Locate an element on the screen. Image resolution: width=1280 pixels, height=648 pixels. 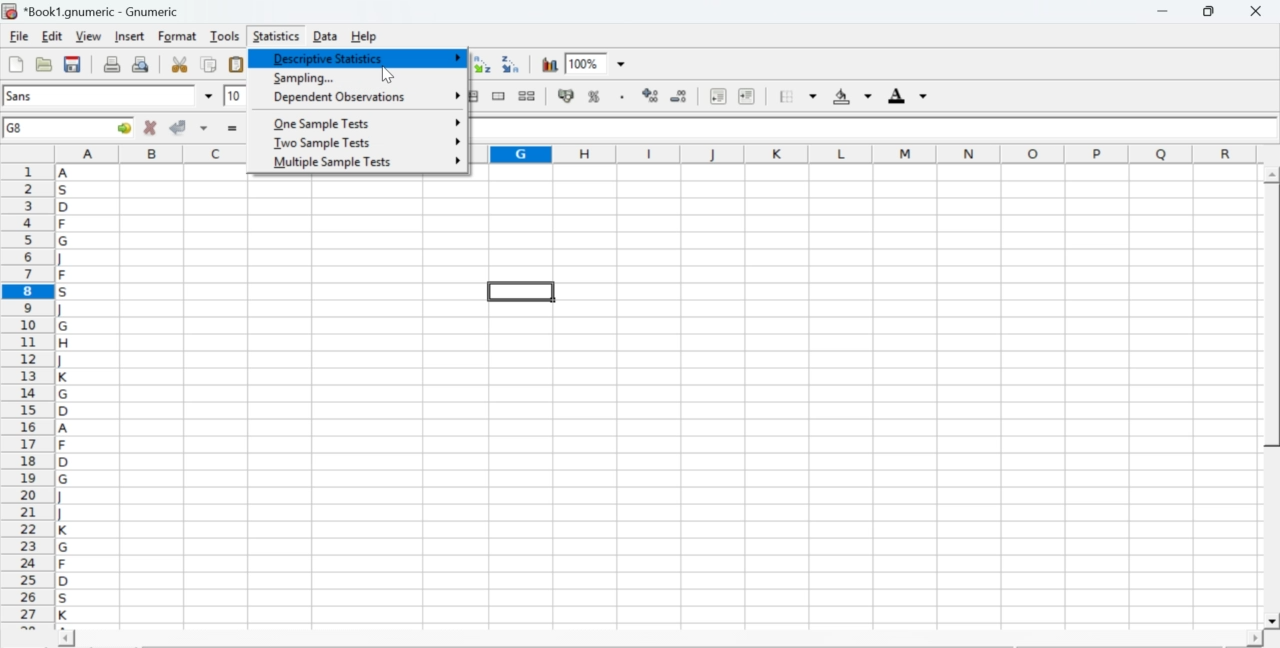
accept changes is located at coordinates (179, 126).